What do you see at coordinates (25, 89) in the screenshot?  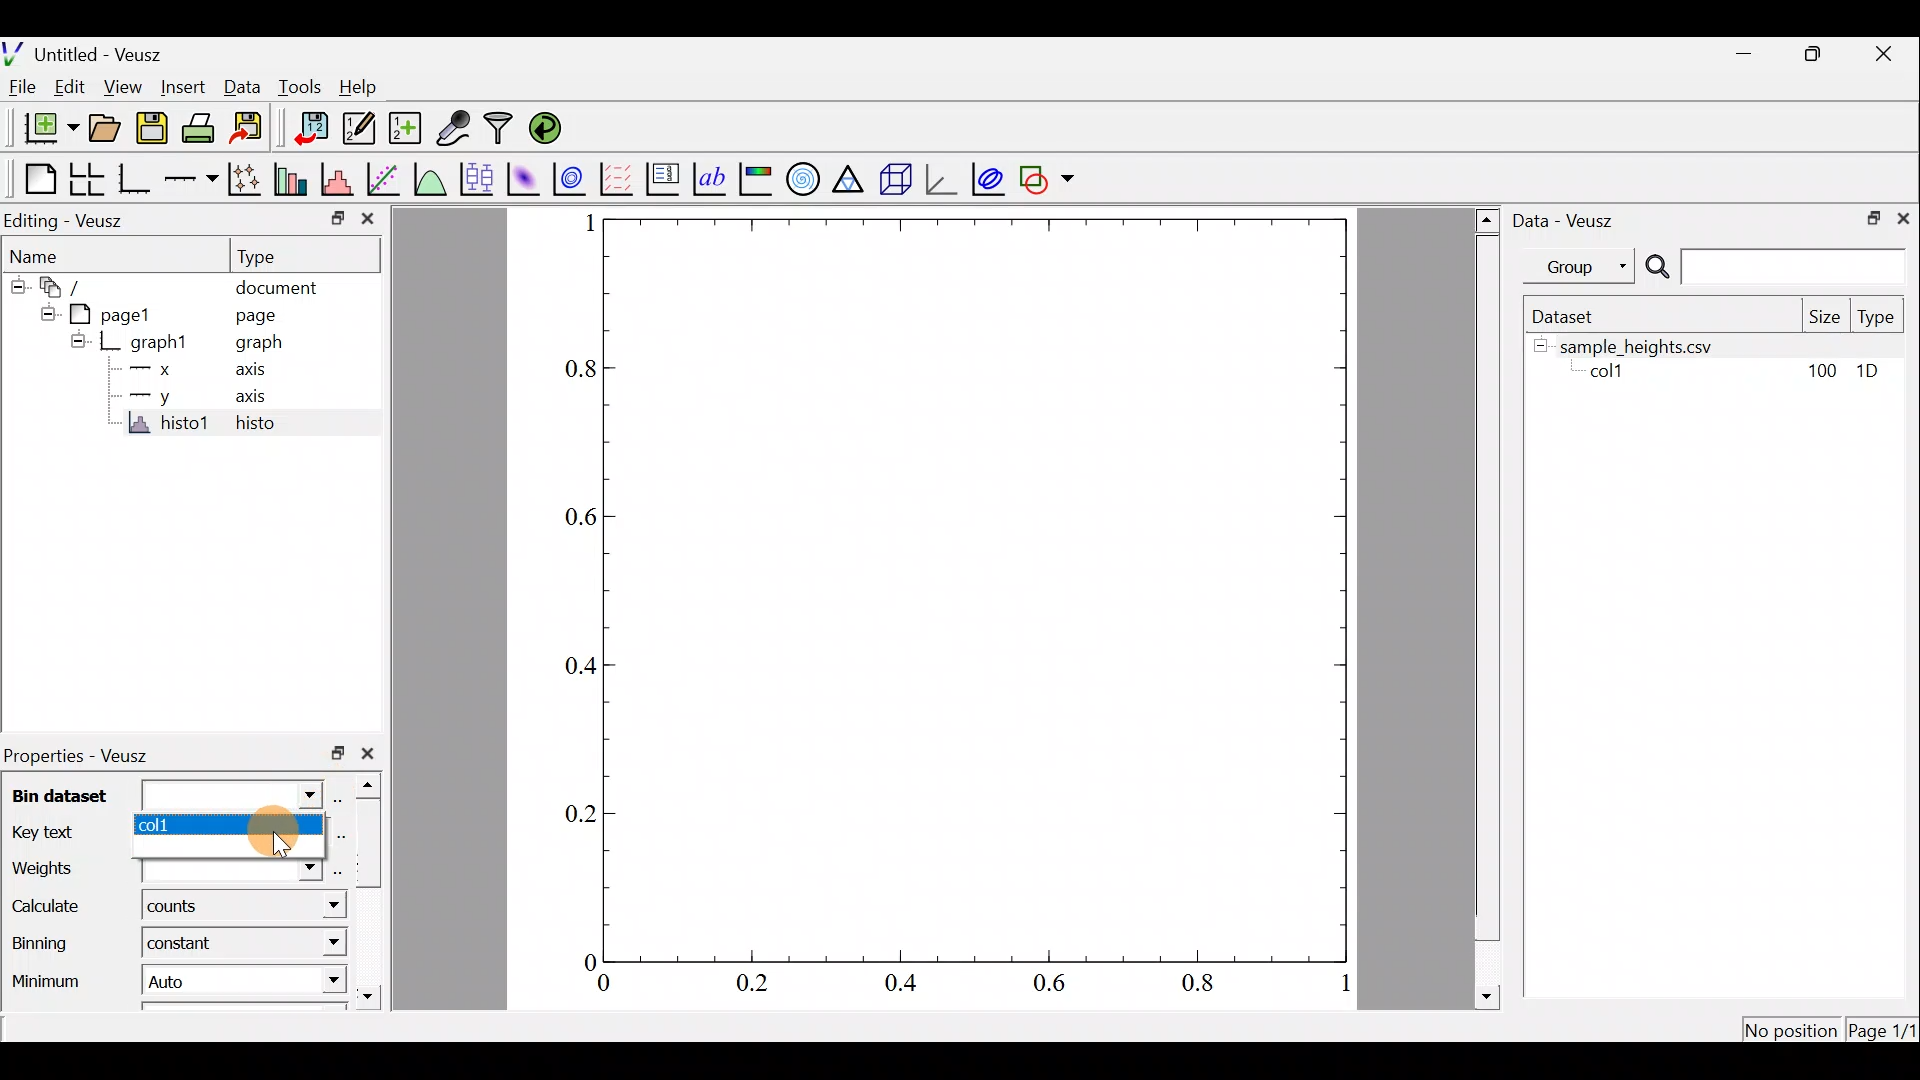 I see `File` at bounding box center [25, 89].